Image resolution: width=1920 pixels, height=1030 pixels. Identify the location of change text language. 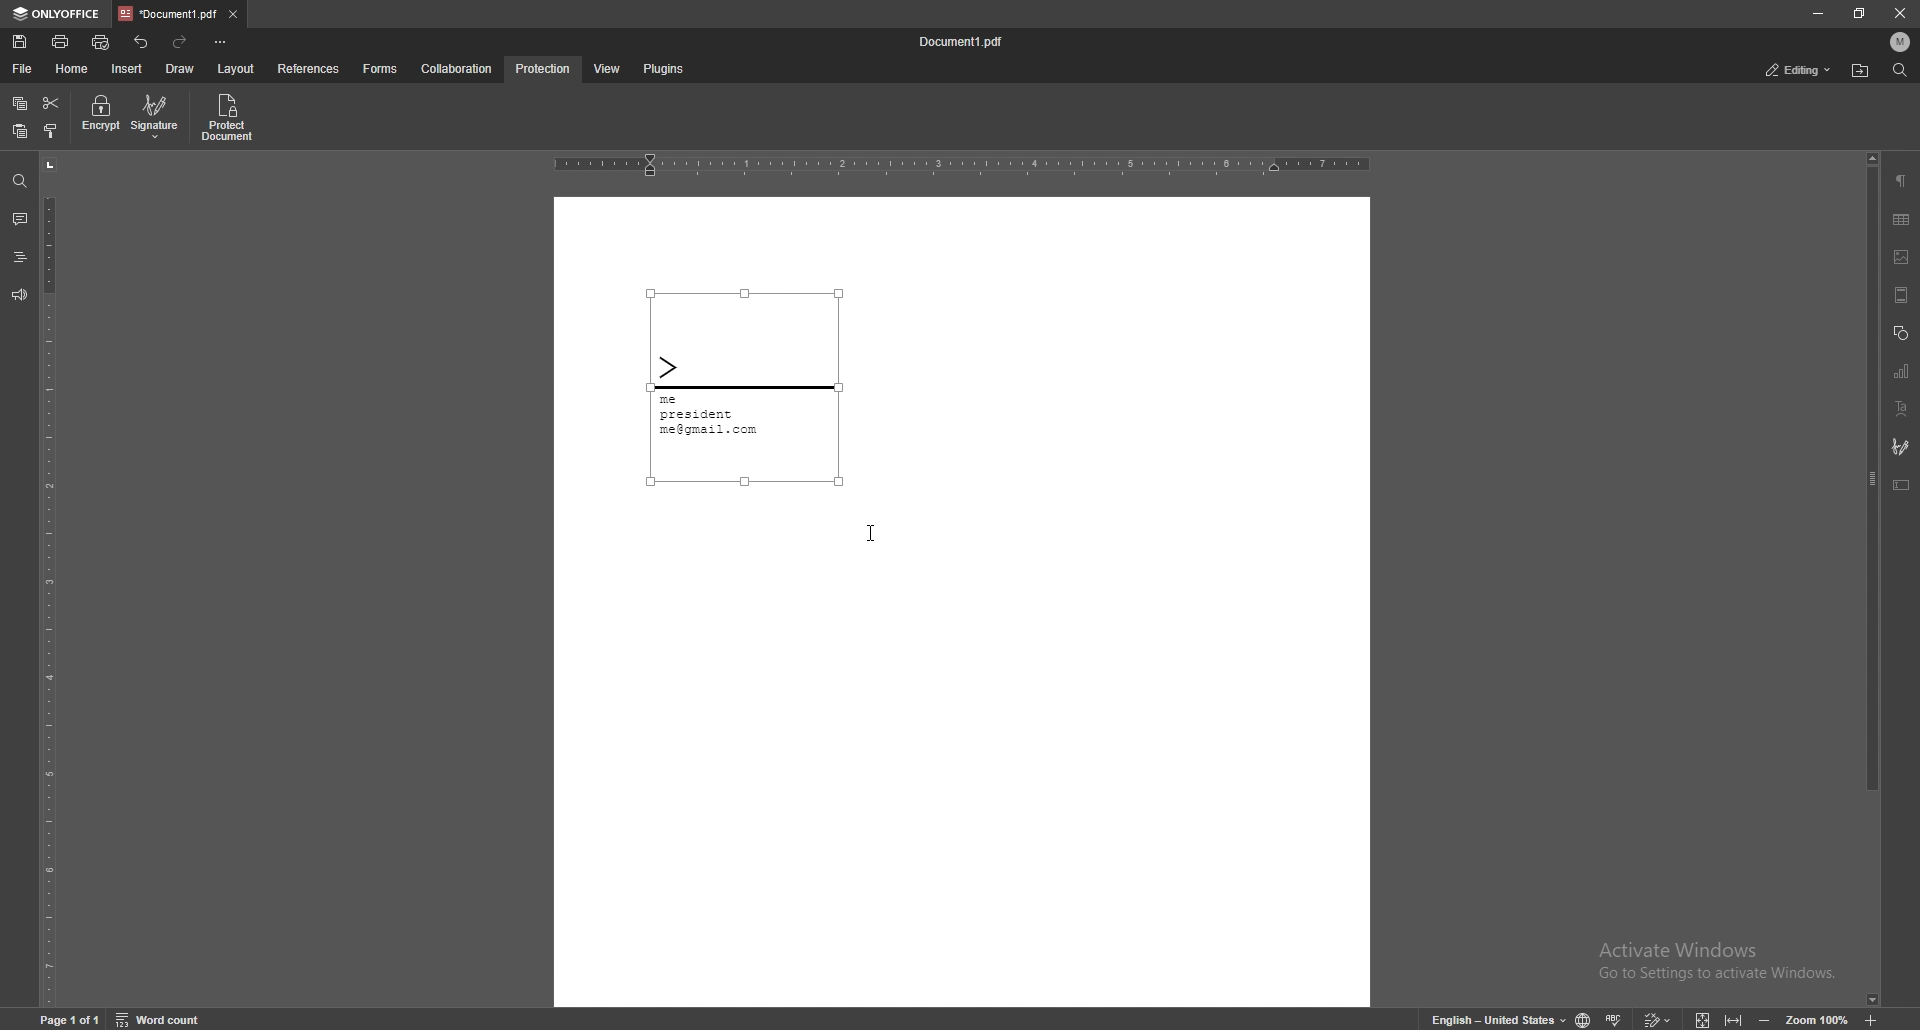
(1491, 1018).